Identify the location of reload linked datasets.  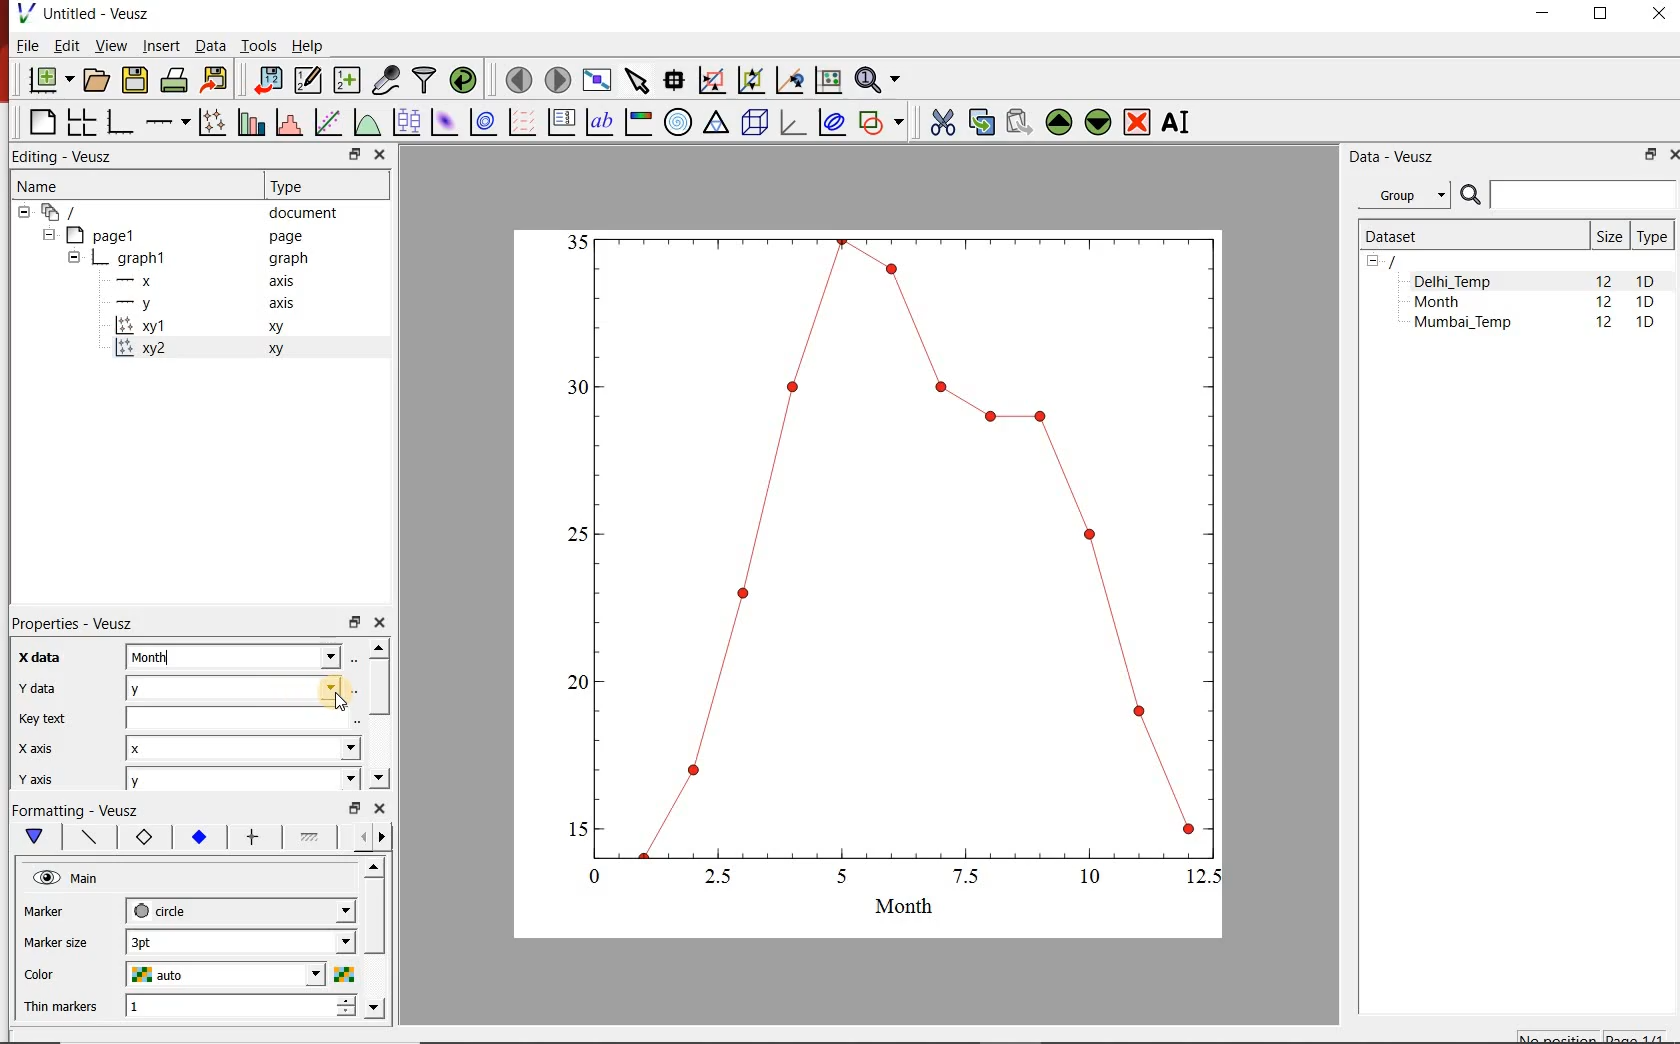
(463, 78).